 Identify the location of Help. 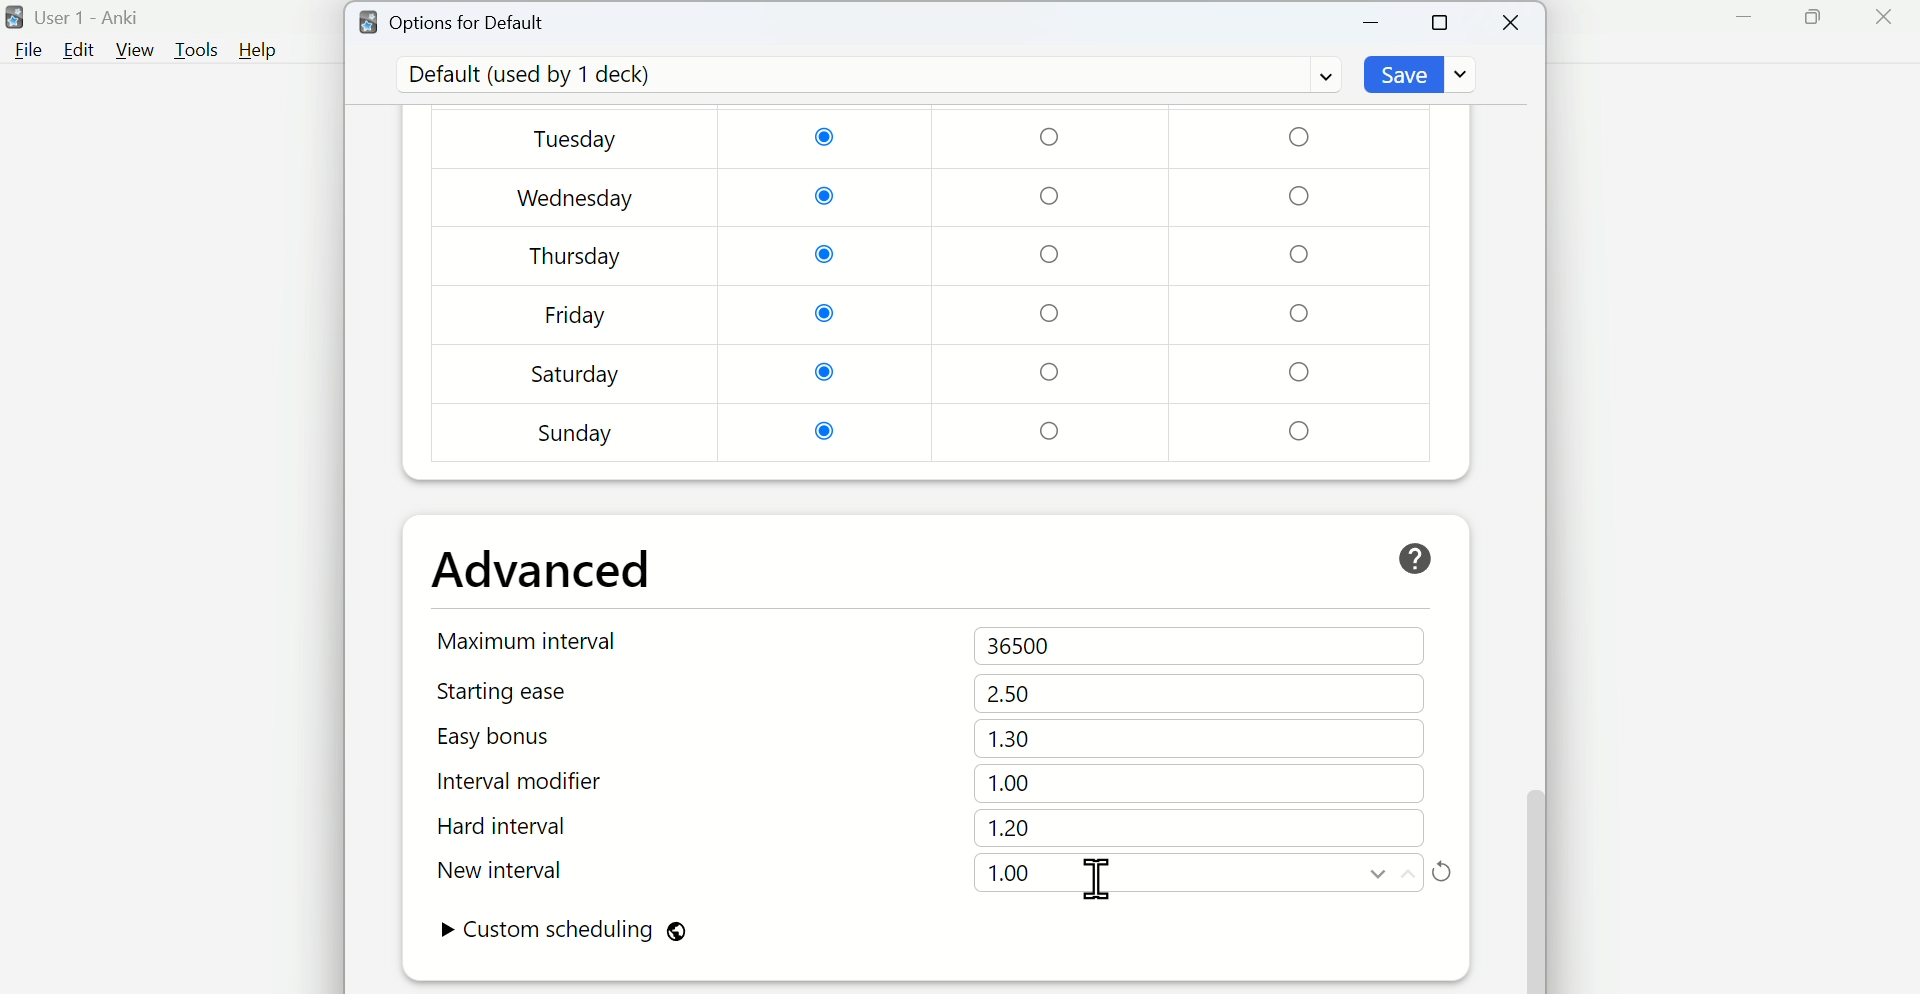
(258, 50).